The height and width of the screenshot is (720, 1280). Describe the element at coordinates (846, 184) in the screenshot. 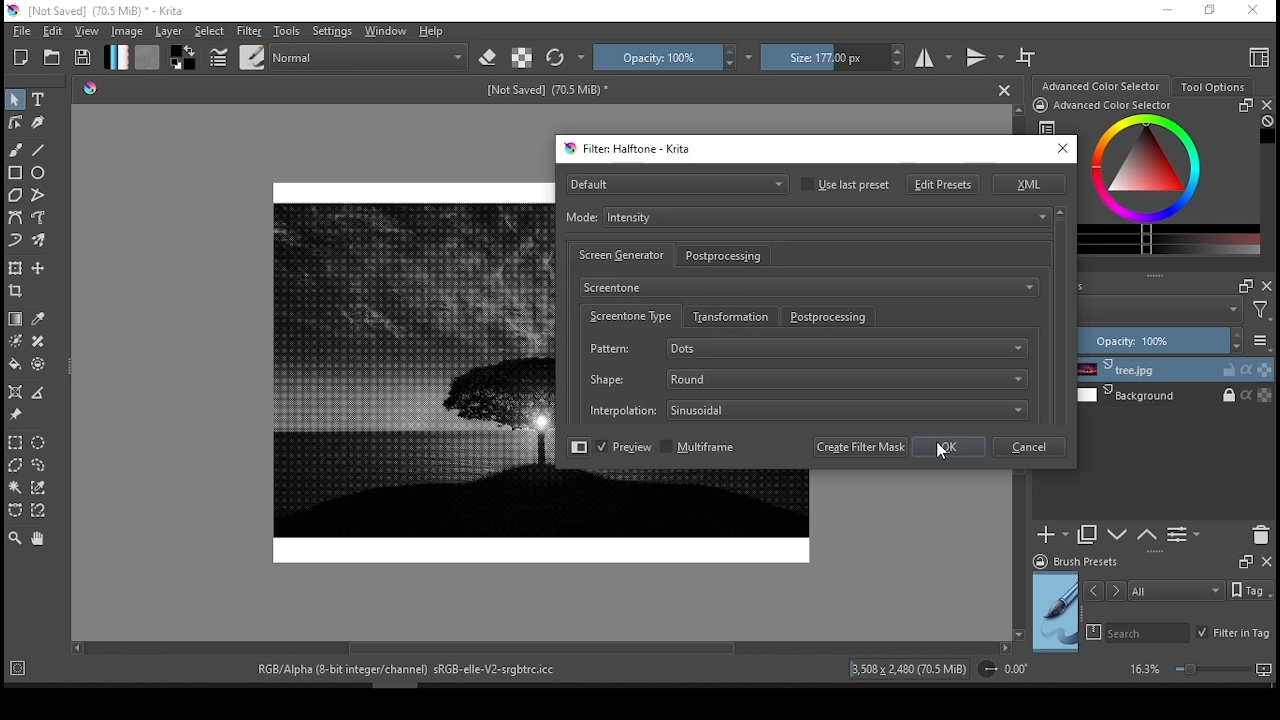

I see `checkbox: use last preset` at that location.